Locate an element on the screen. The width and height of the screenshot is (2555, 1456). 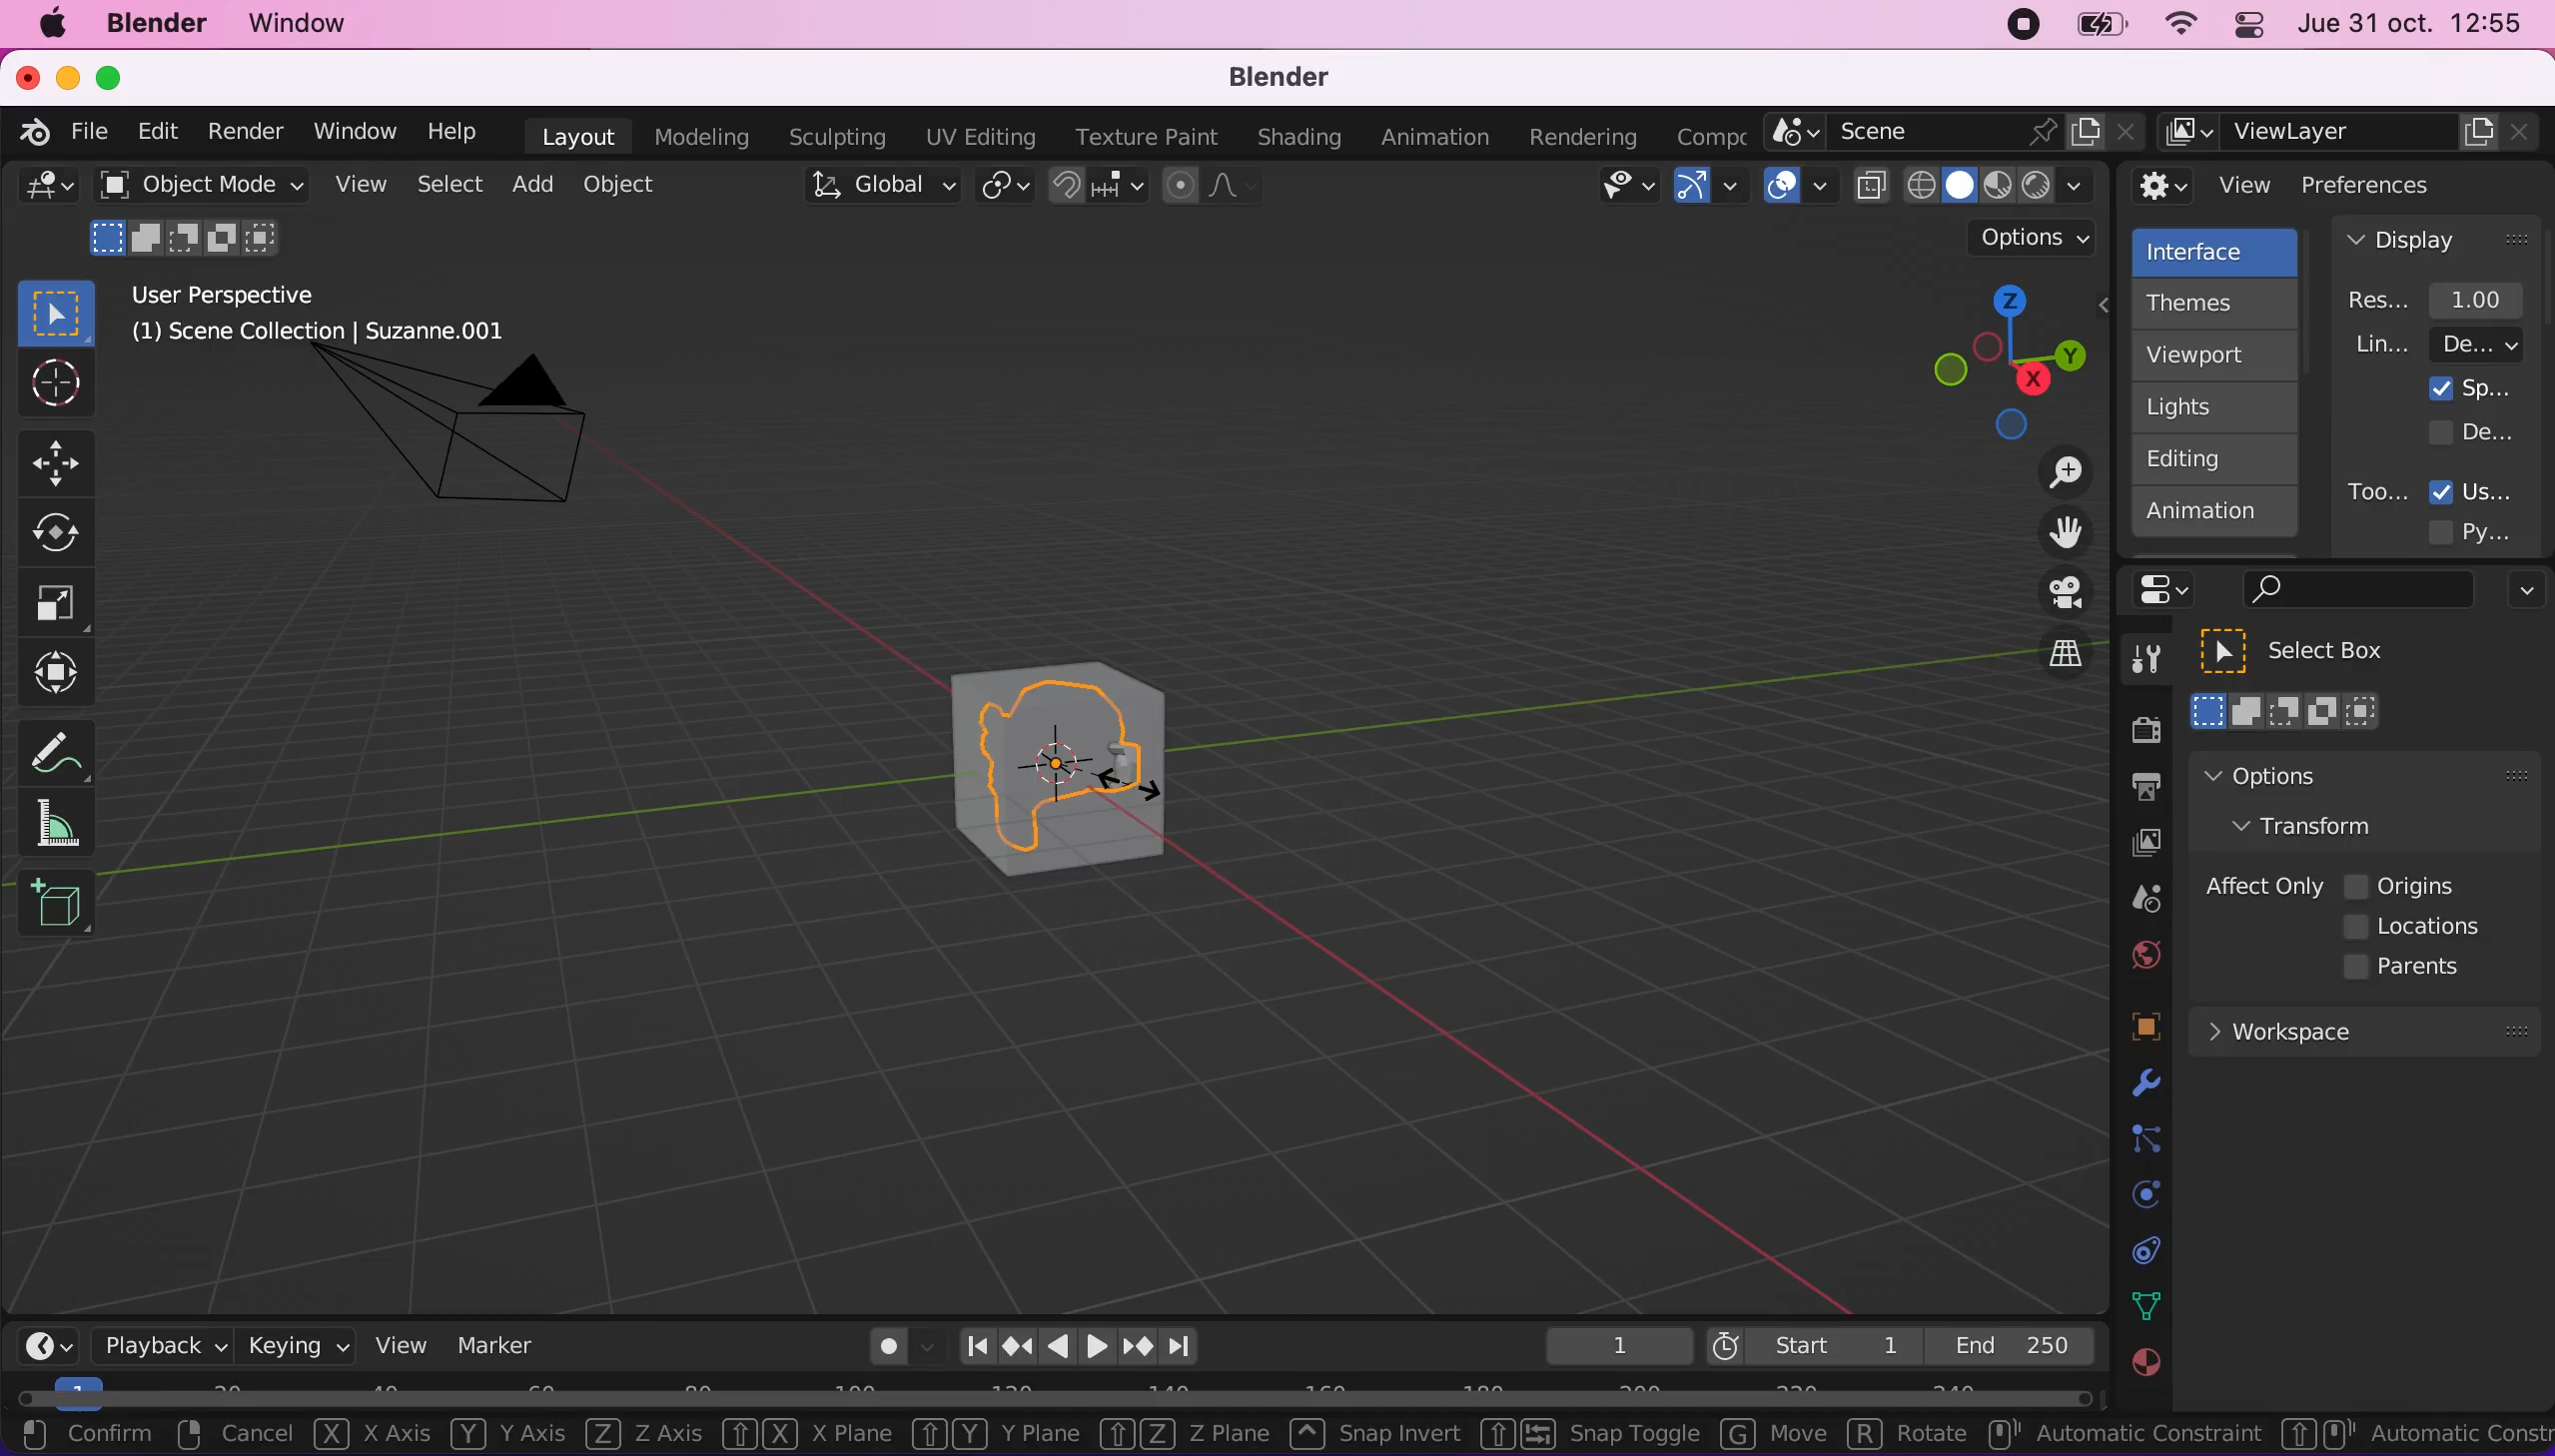
suzanne is located at coordinates (1067, 768).